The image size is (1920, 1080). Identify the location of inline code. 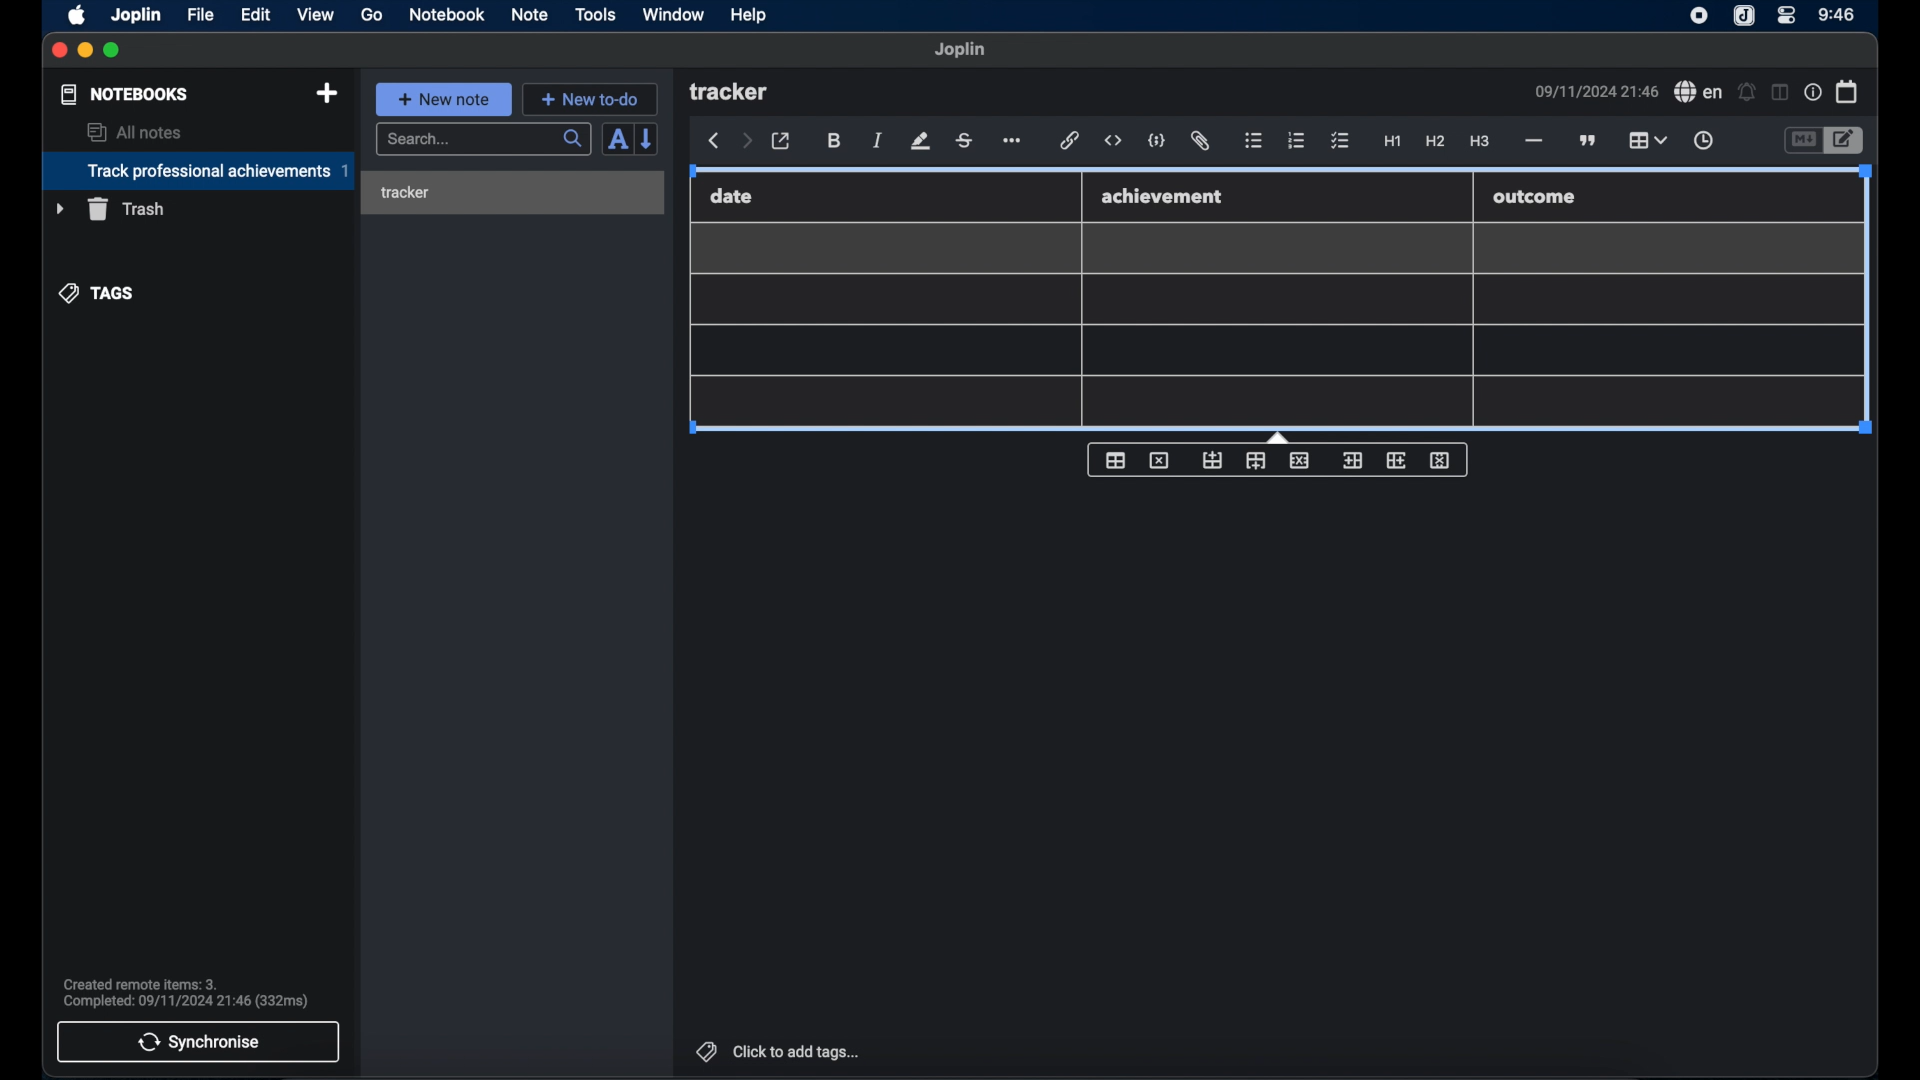
(1113, 141).